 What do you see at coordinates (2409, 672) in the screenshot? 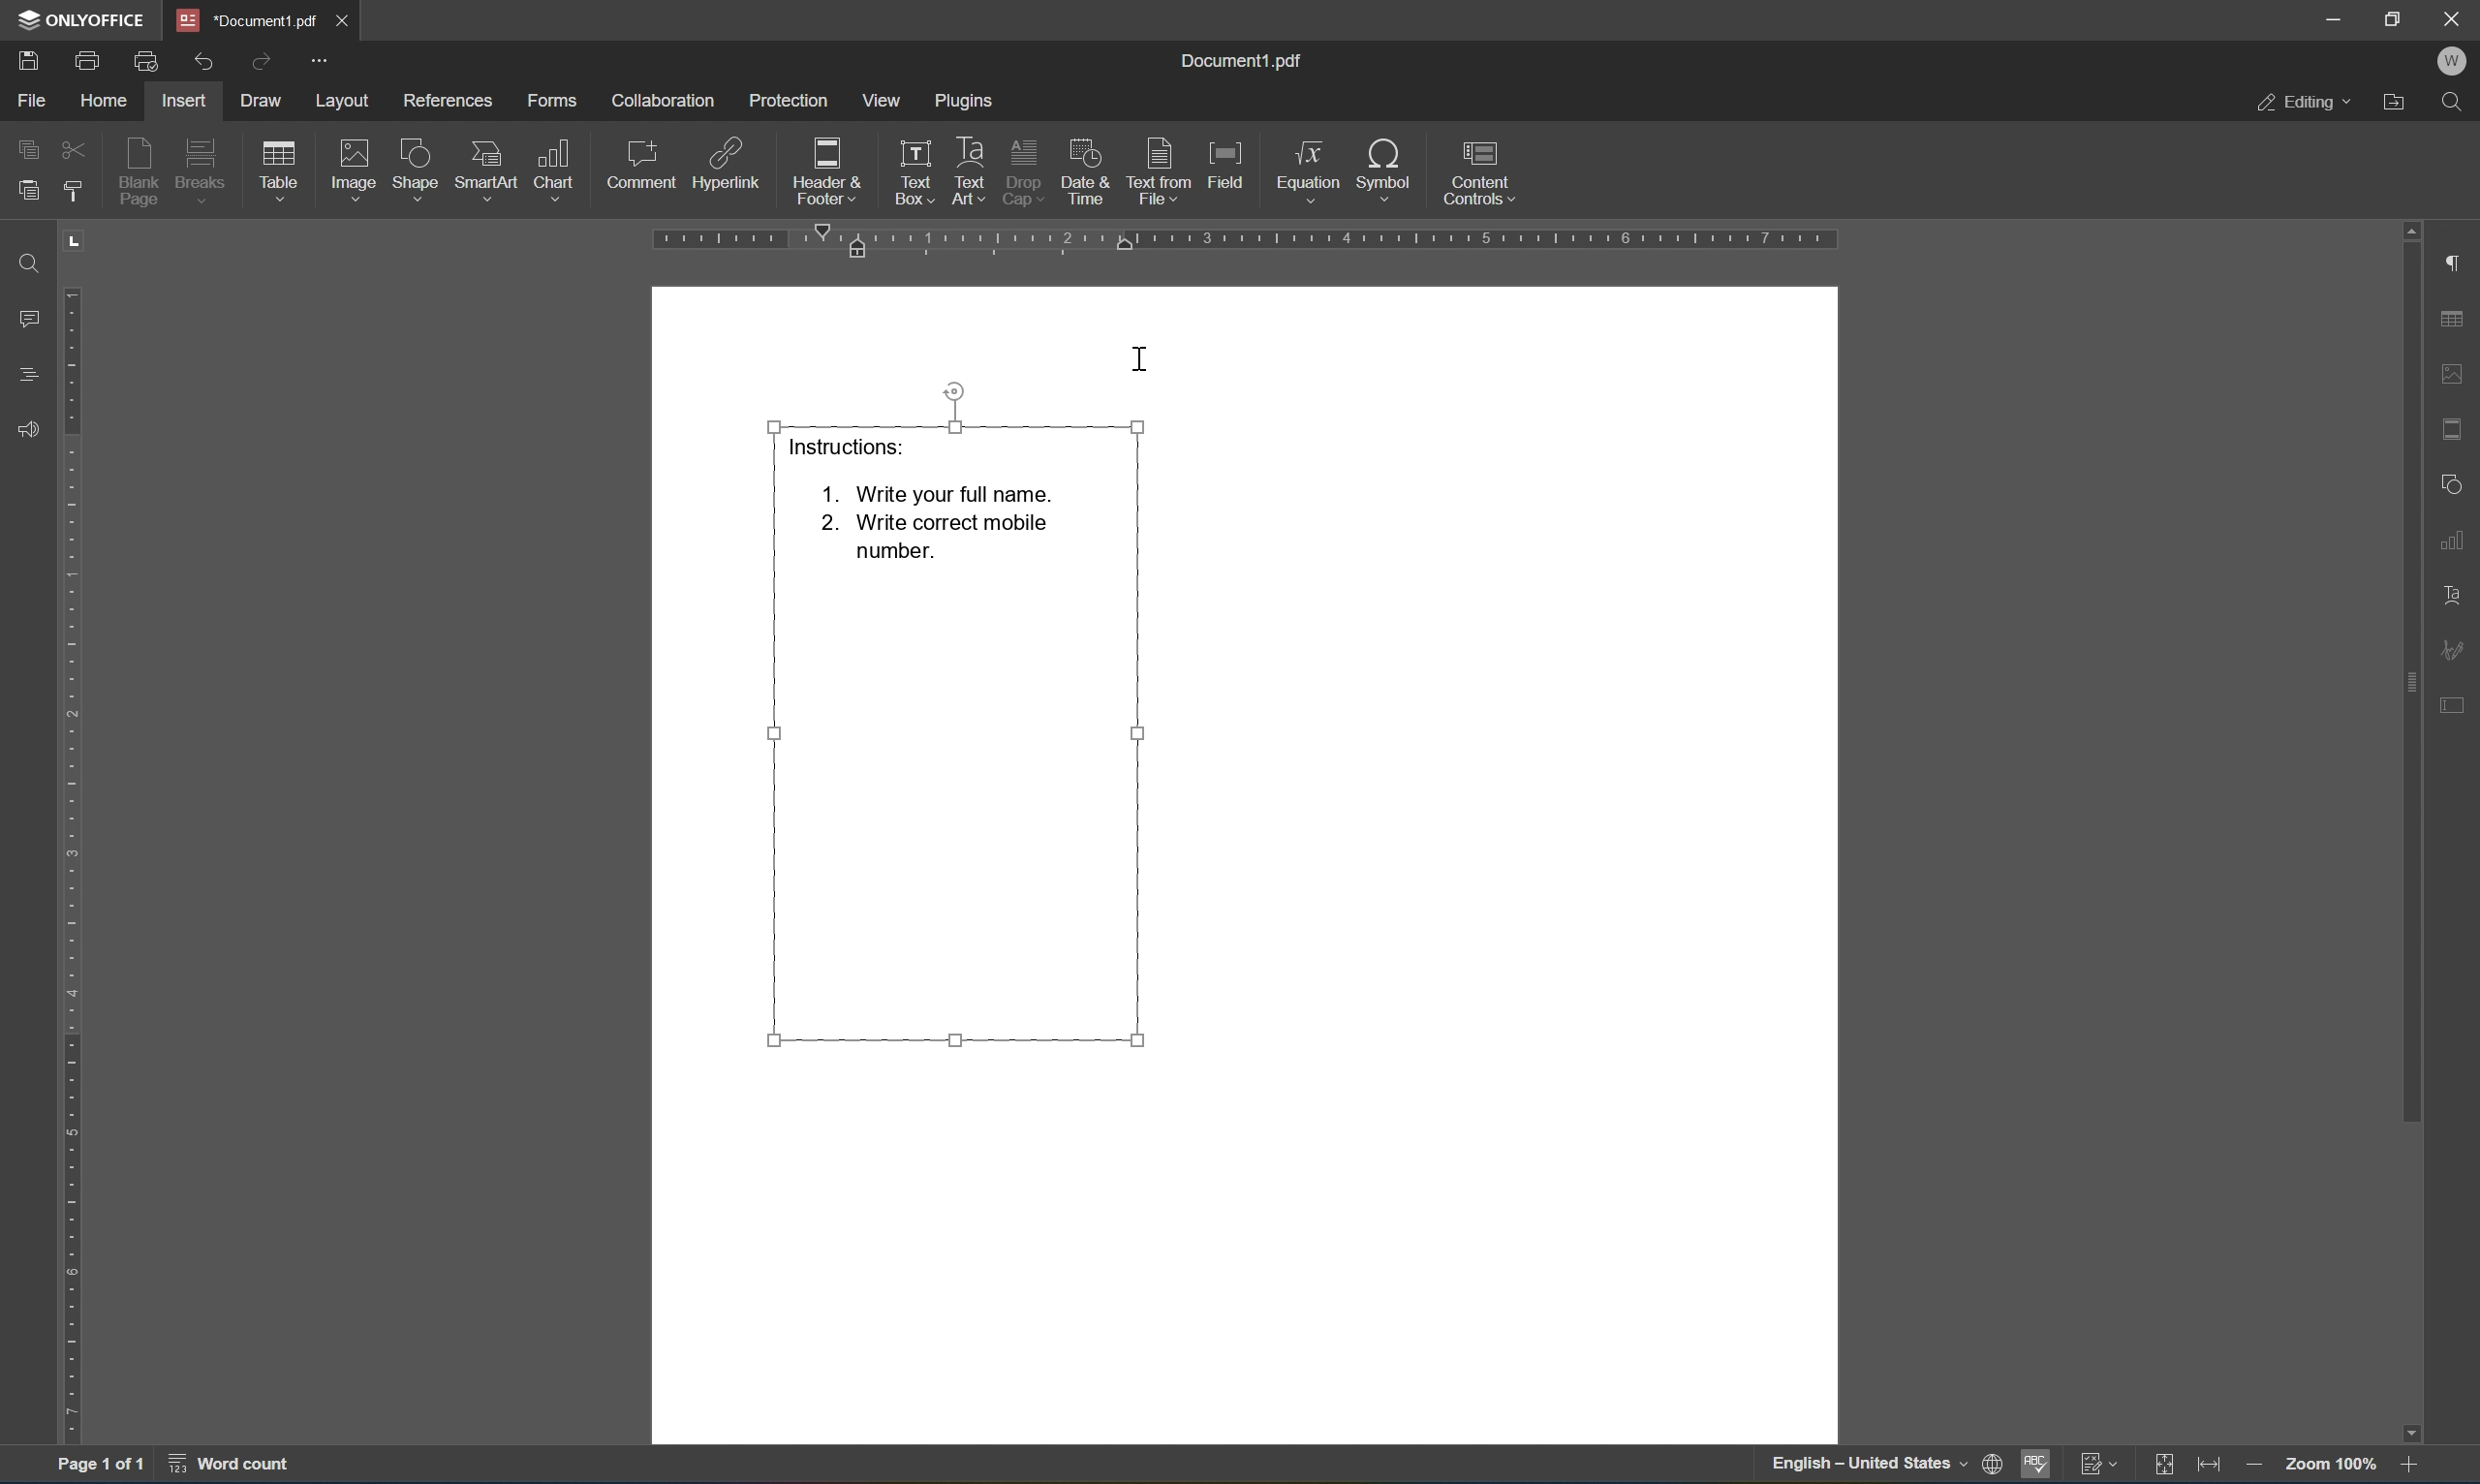
I see `scroll bar settings` at bounding box center [2409, 672].